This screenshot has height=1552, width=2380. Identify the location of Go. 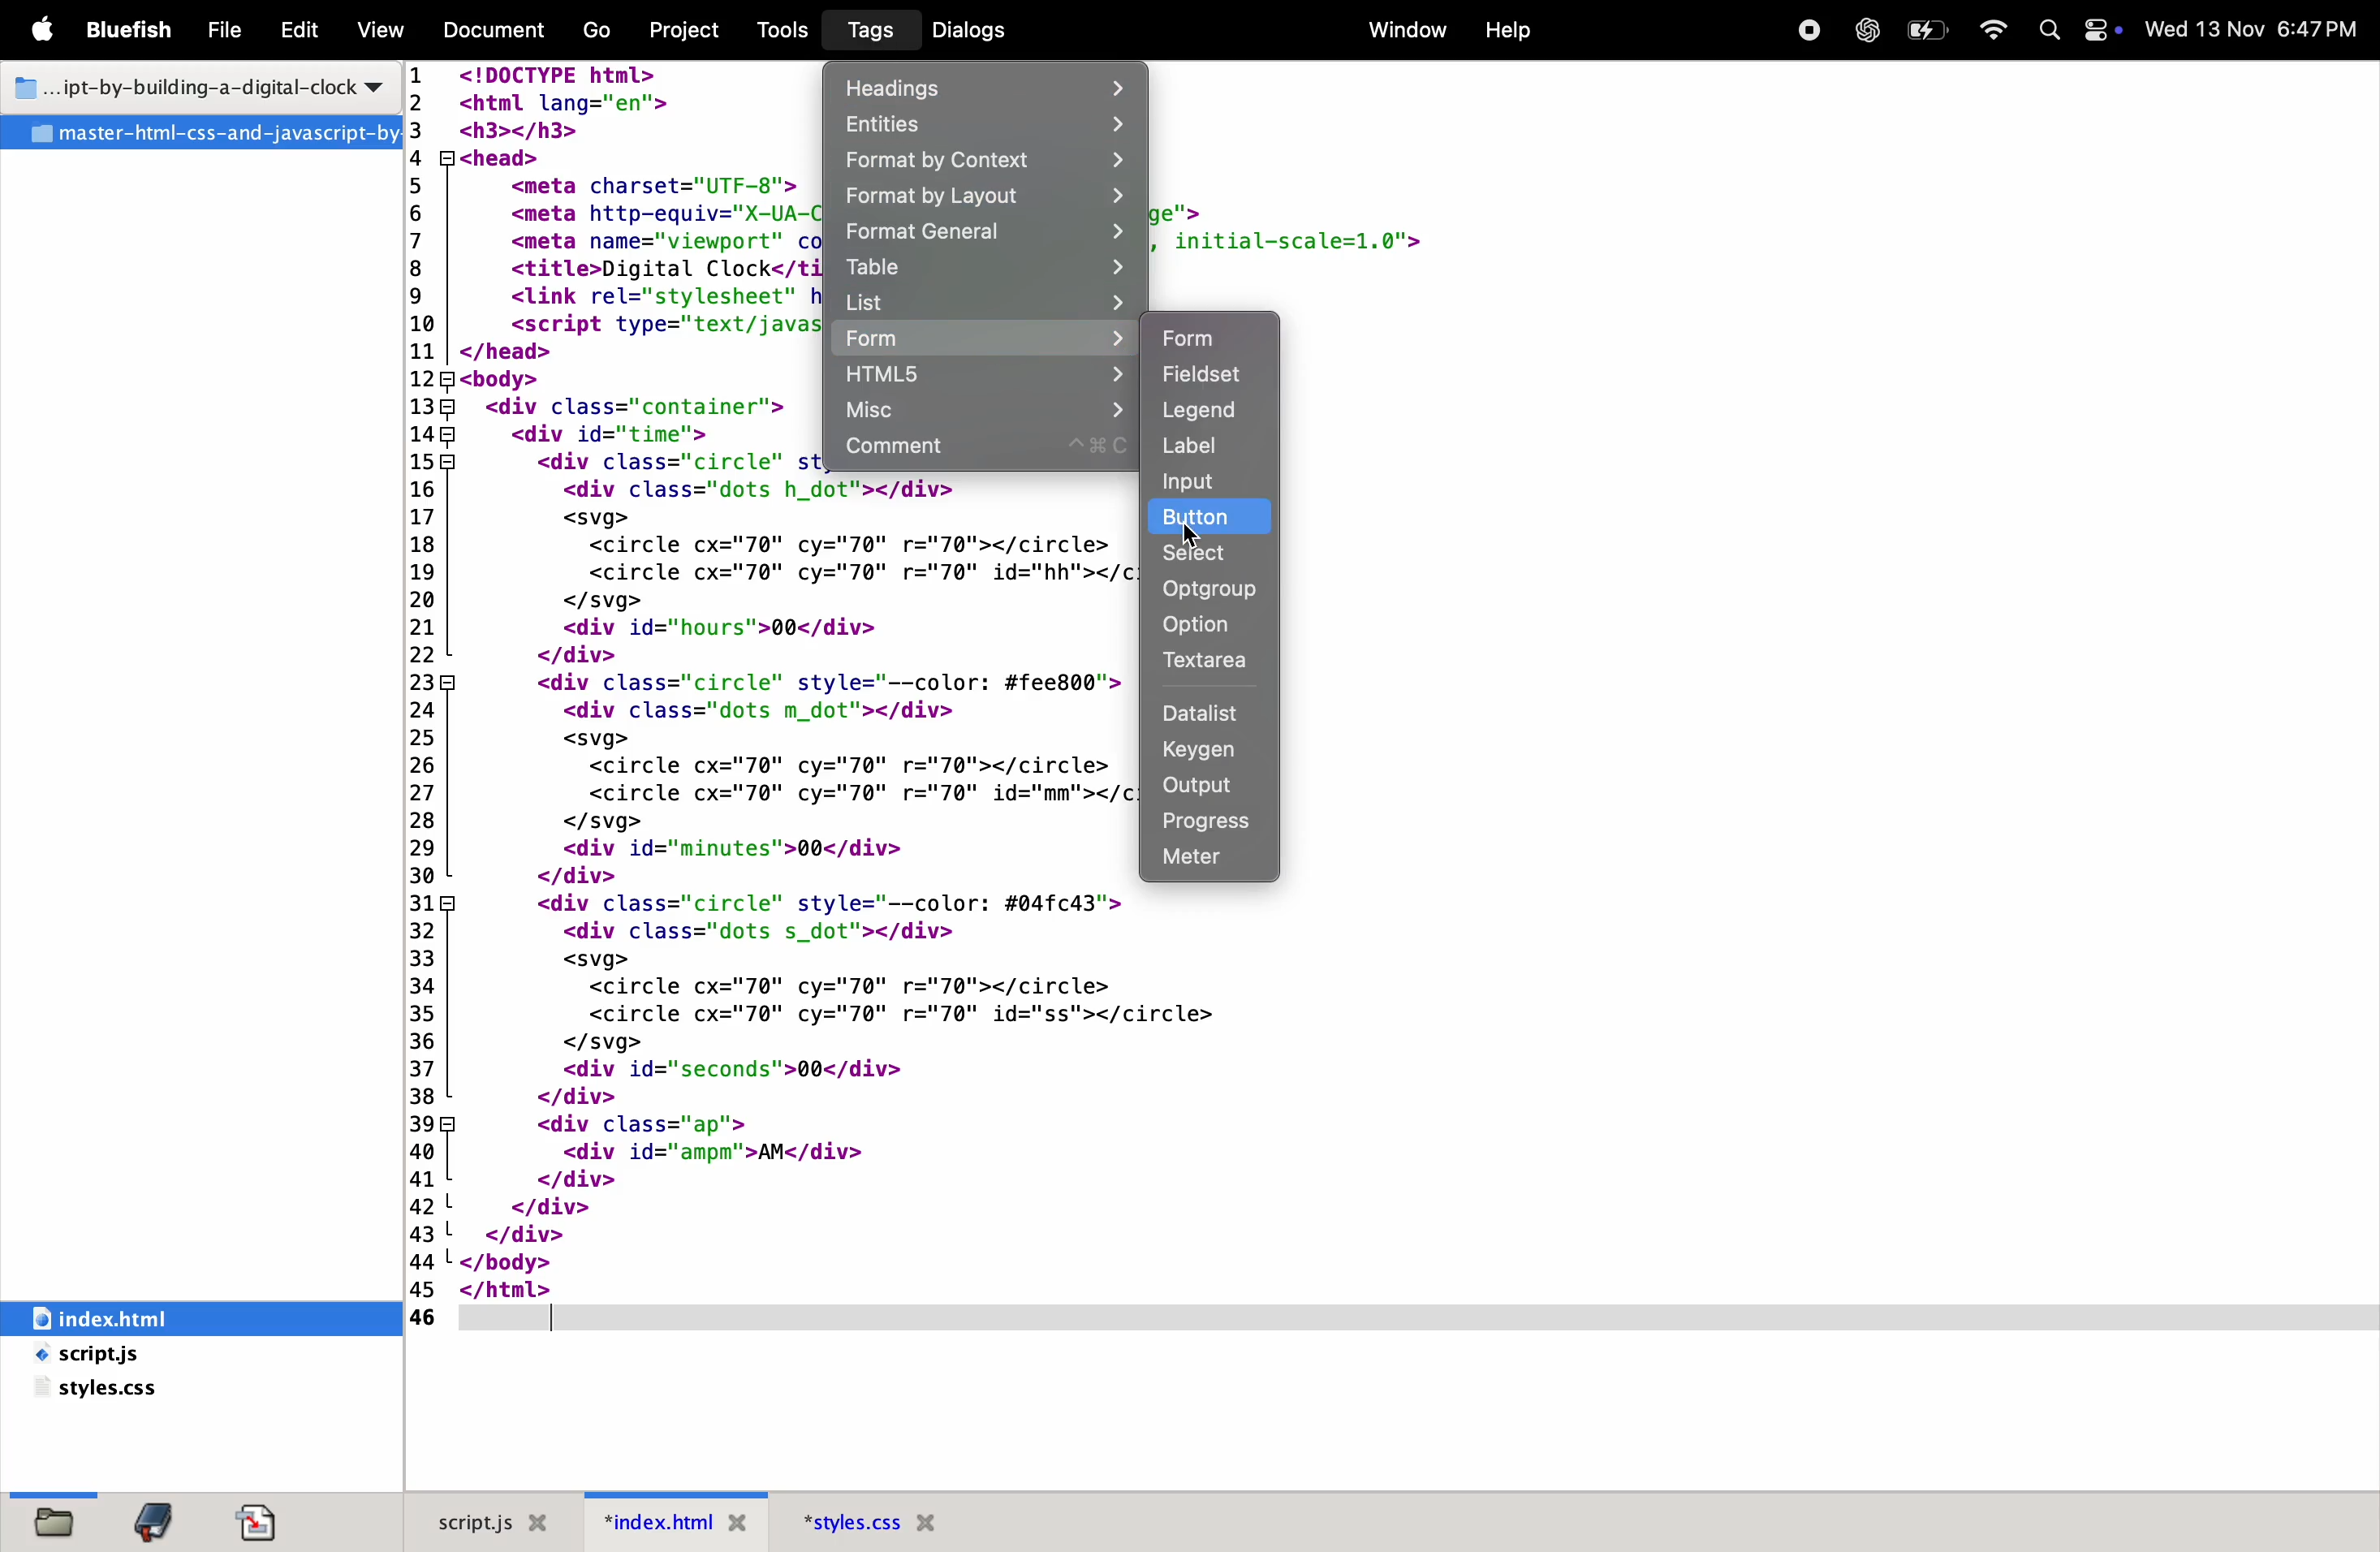
(593, 30).